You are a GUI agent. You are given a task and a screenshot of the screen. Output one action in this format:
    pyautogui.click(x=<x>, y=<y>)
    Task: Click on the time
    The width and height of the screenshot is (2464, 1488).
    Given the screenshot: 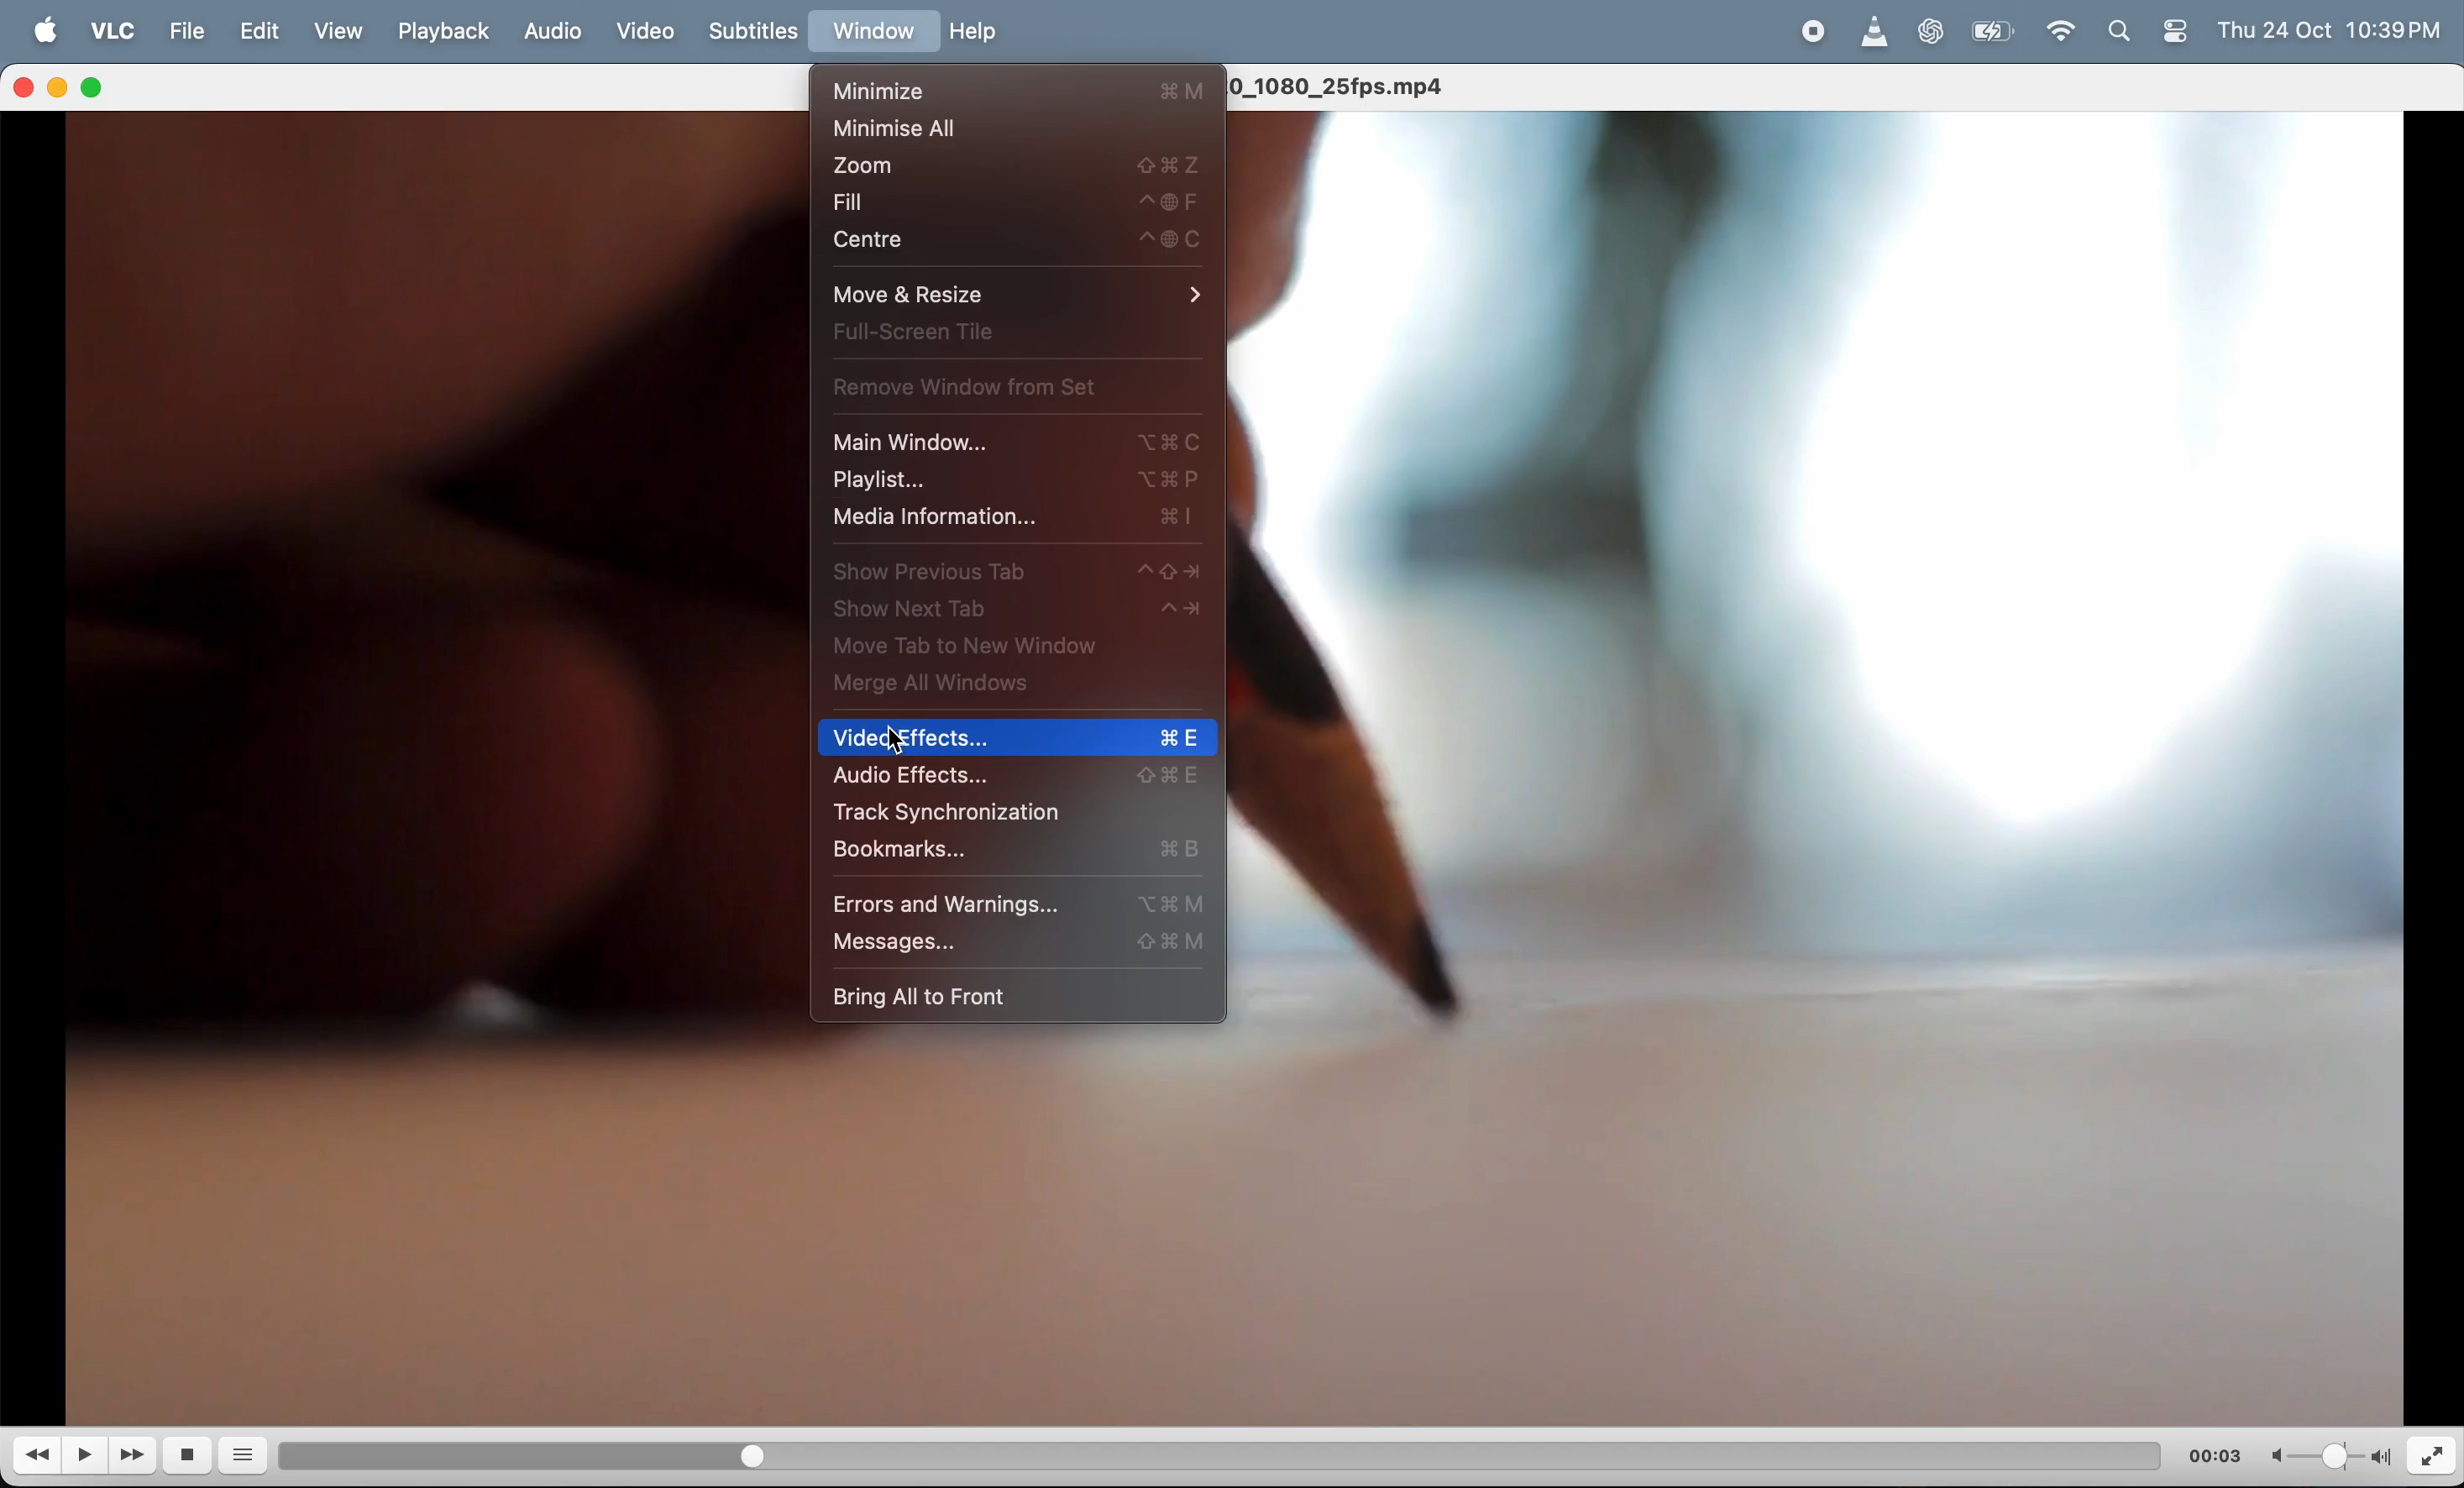 What is the action you would take?
    pyautogui.click(x=2215, y=1454)
    